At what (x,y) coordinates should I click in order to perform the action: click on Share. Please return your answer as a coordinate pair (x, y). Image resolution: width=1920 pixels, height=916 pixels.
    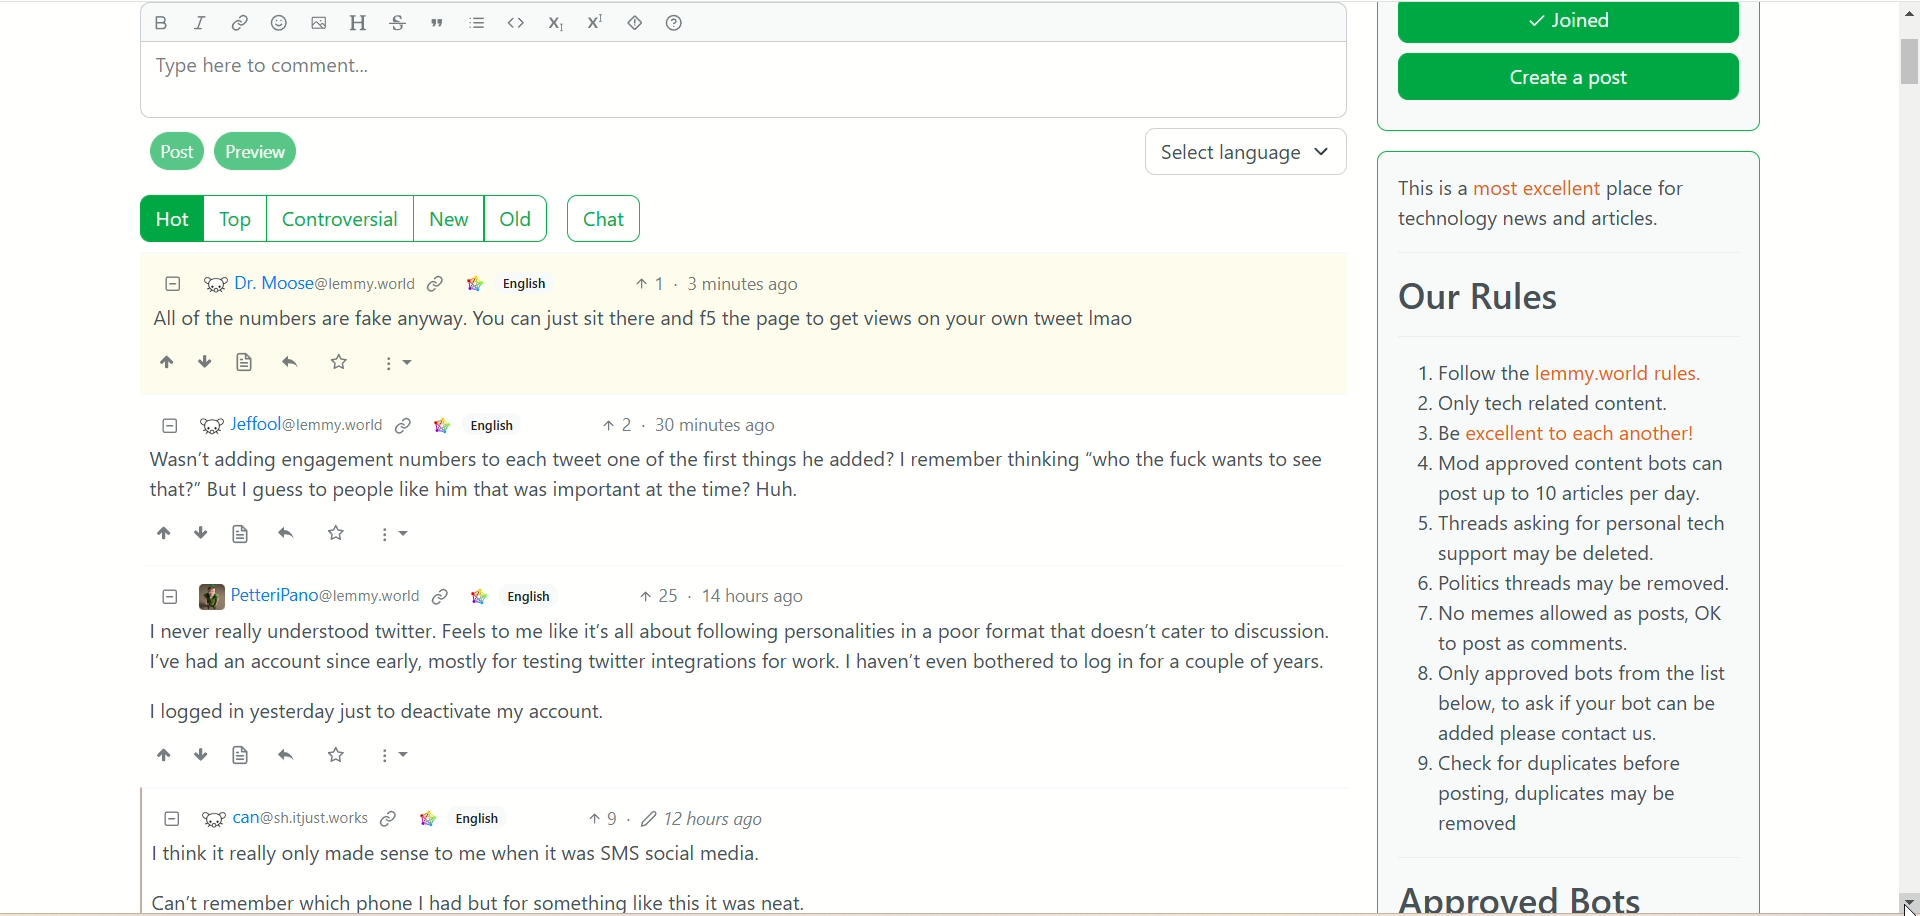
    Looking at the image, I should click on (287, 533).